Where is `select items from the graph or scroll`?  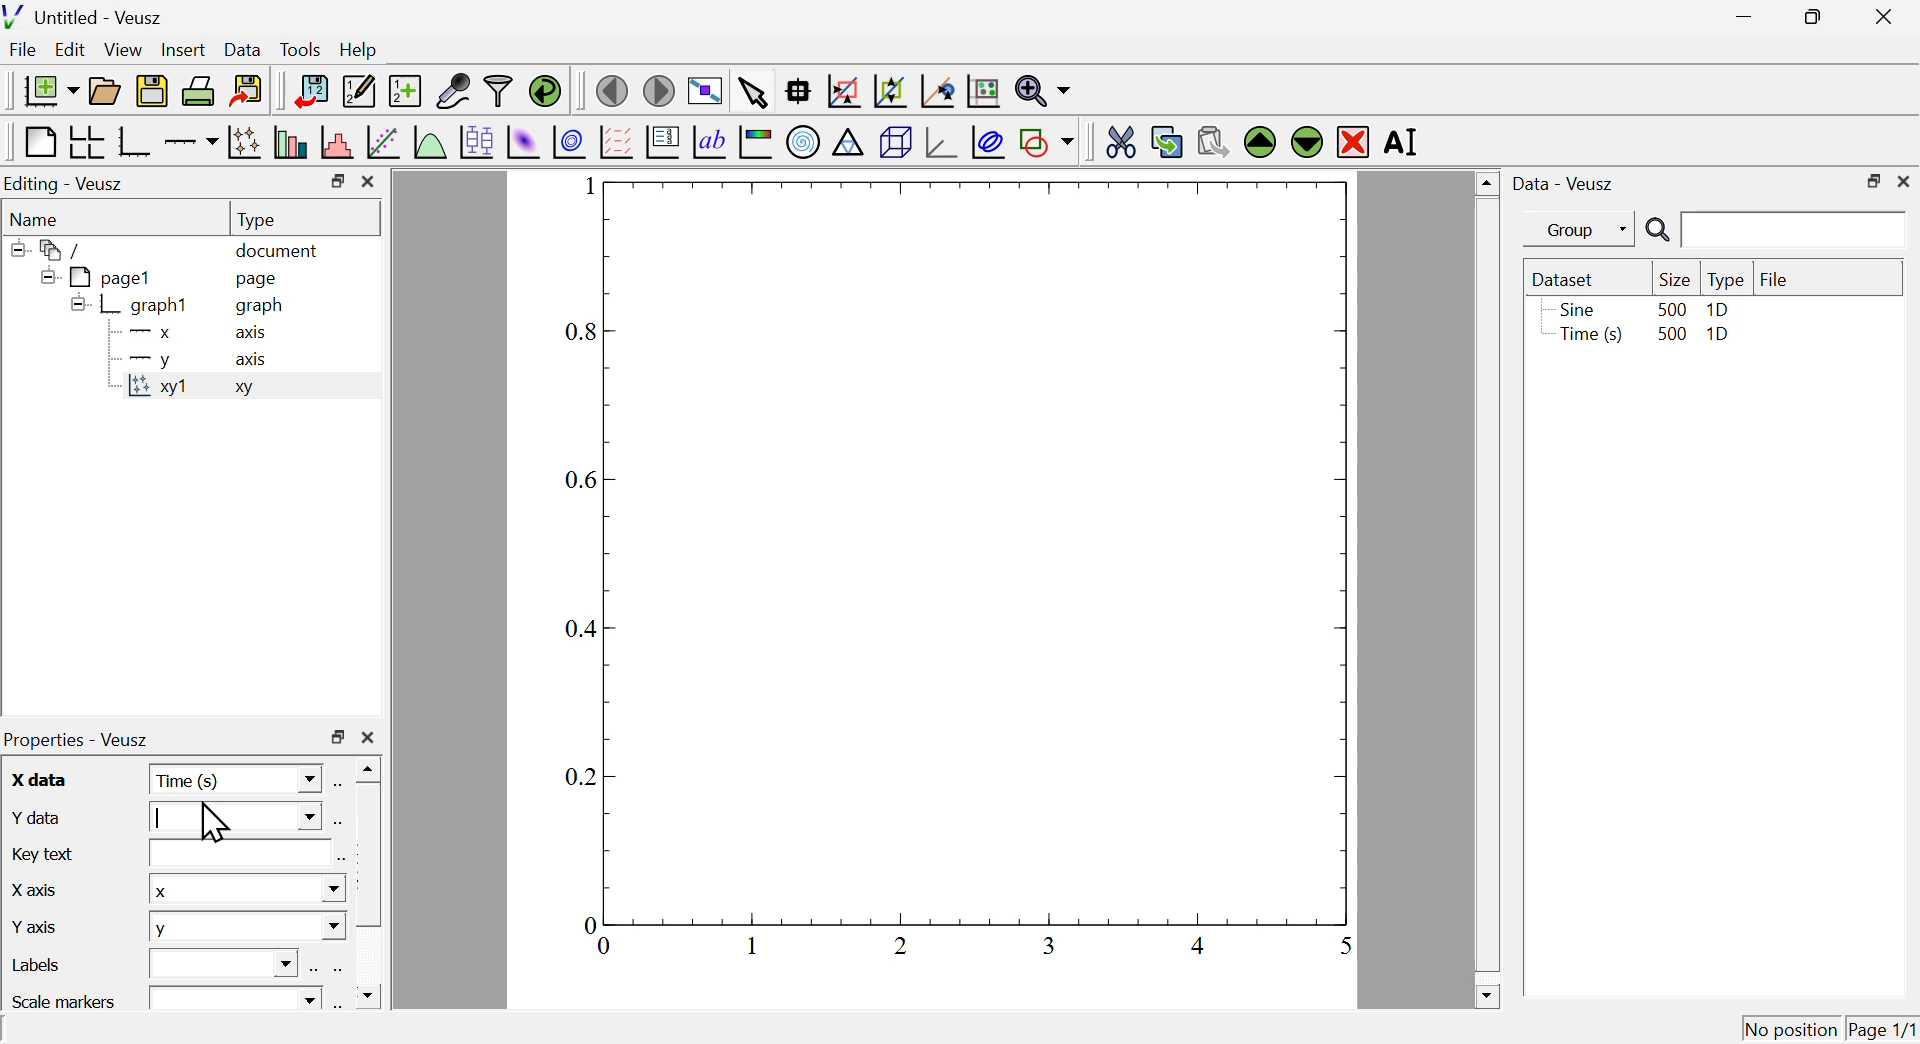 select items from the graph or scroll is located at coordinates (752, 91).